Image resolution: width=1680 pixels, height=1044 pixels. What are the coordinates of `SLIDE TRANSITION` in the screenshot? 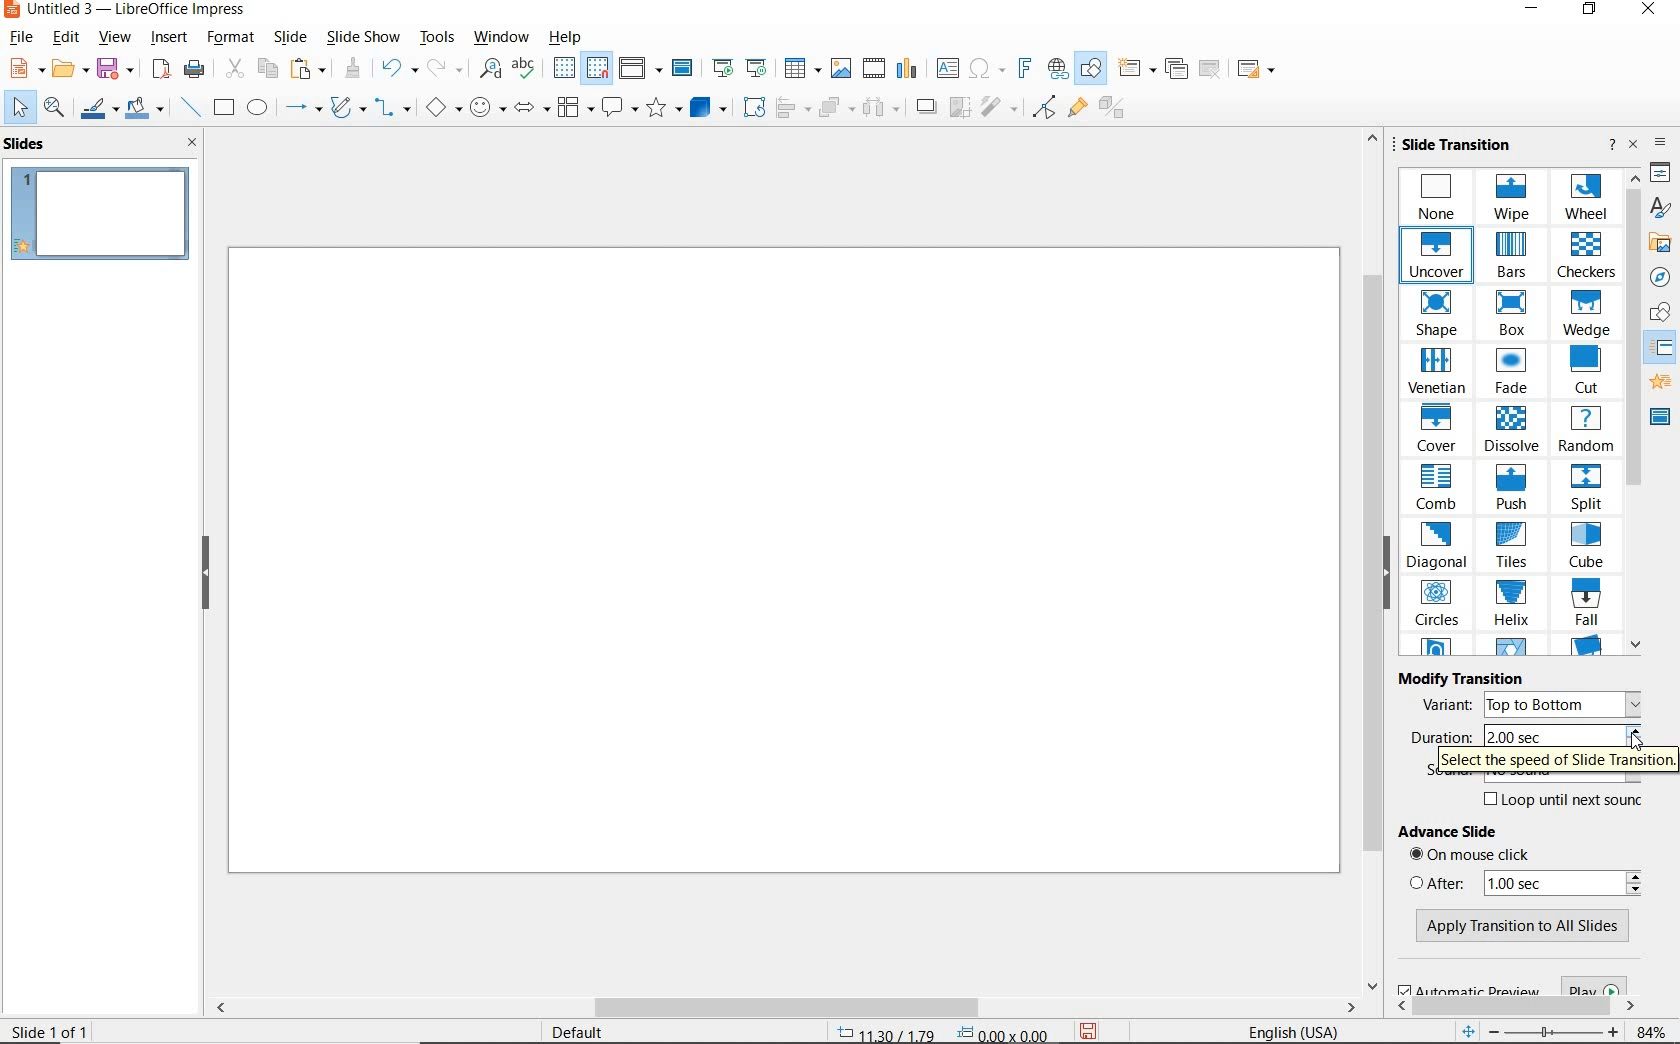 It's located at (1459, 145).